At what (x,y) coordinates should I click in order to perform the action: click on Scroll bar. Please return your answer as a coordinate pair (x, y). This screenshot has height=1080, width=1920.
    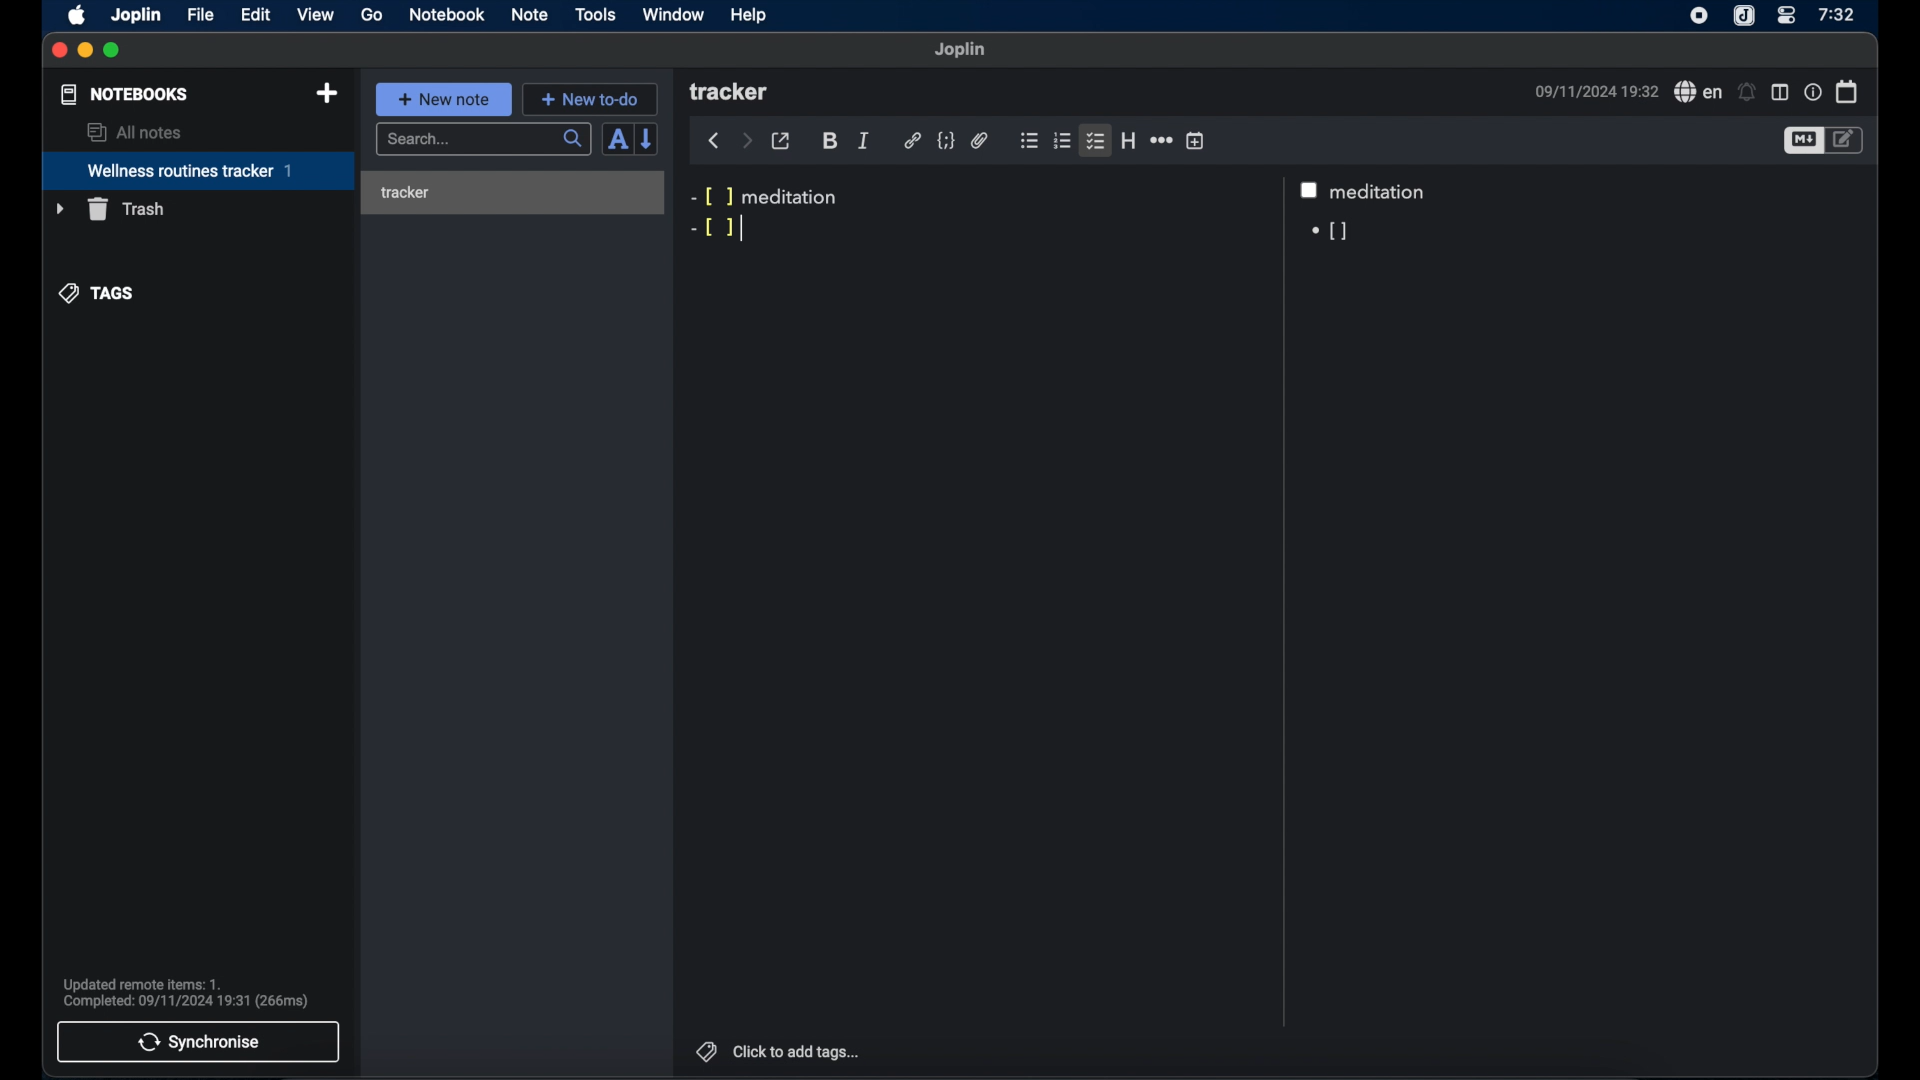
    Looking at the image, I should click on (1283, 602).